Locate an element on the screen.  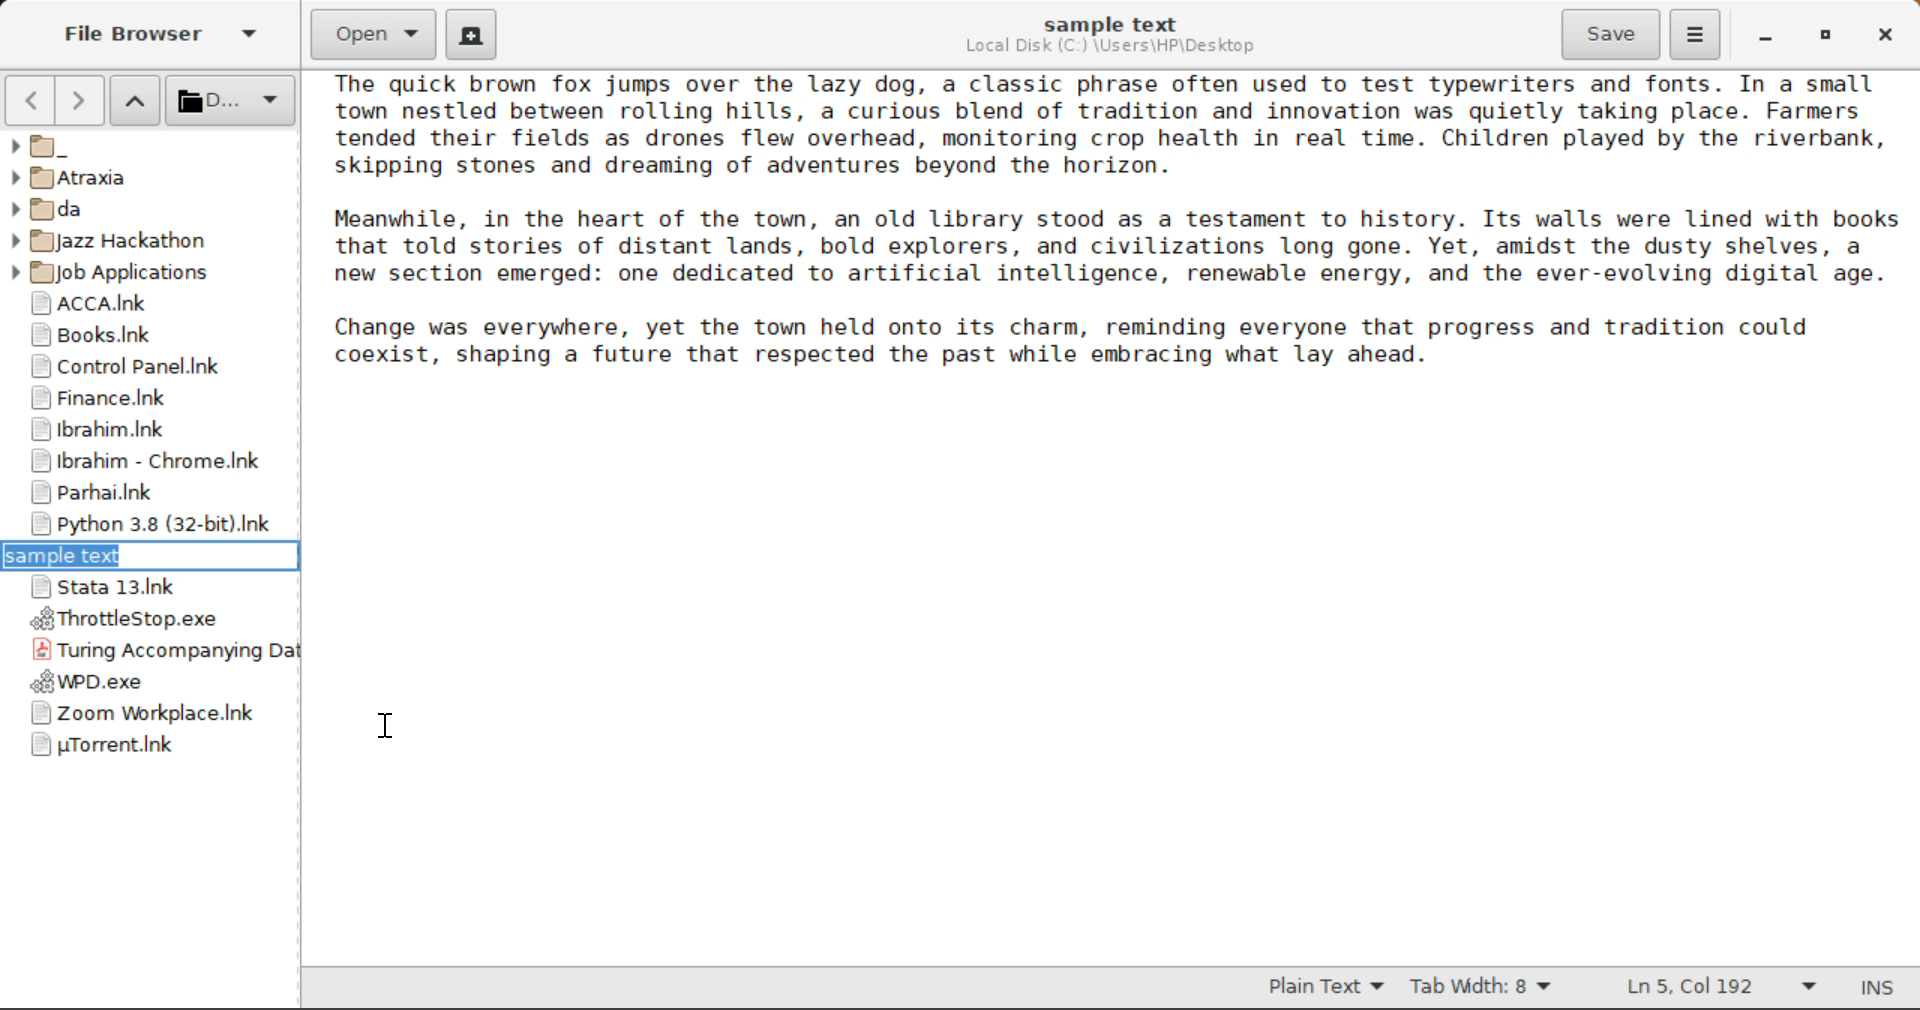
Atraxia Folder is located at coordinates (148, 177).